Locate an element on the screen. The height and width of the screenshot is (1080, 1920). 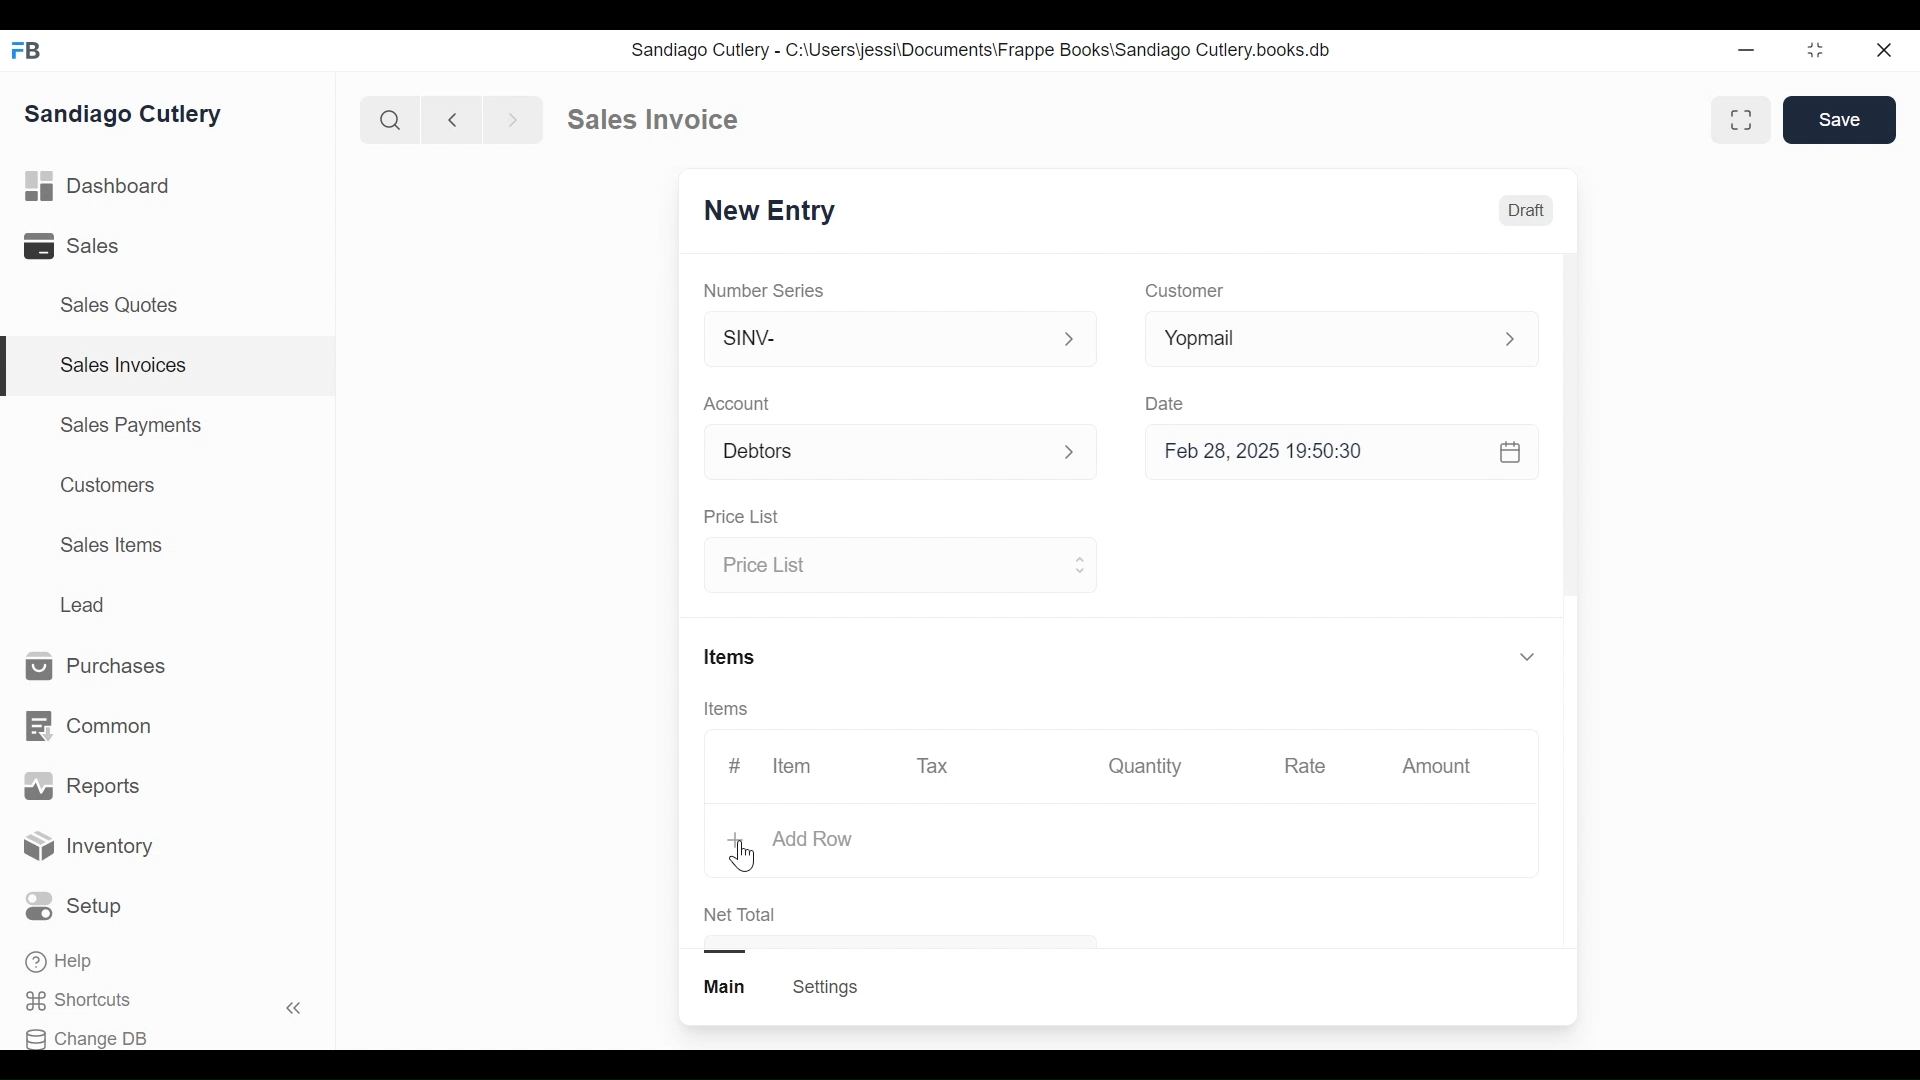
Number Series is located at coordinates (766, 290).